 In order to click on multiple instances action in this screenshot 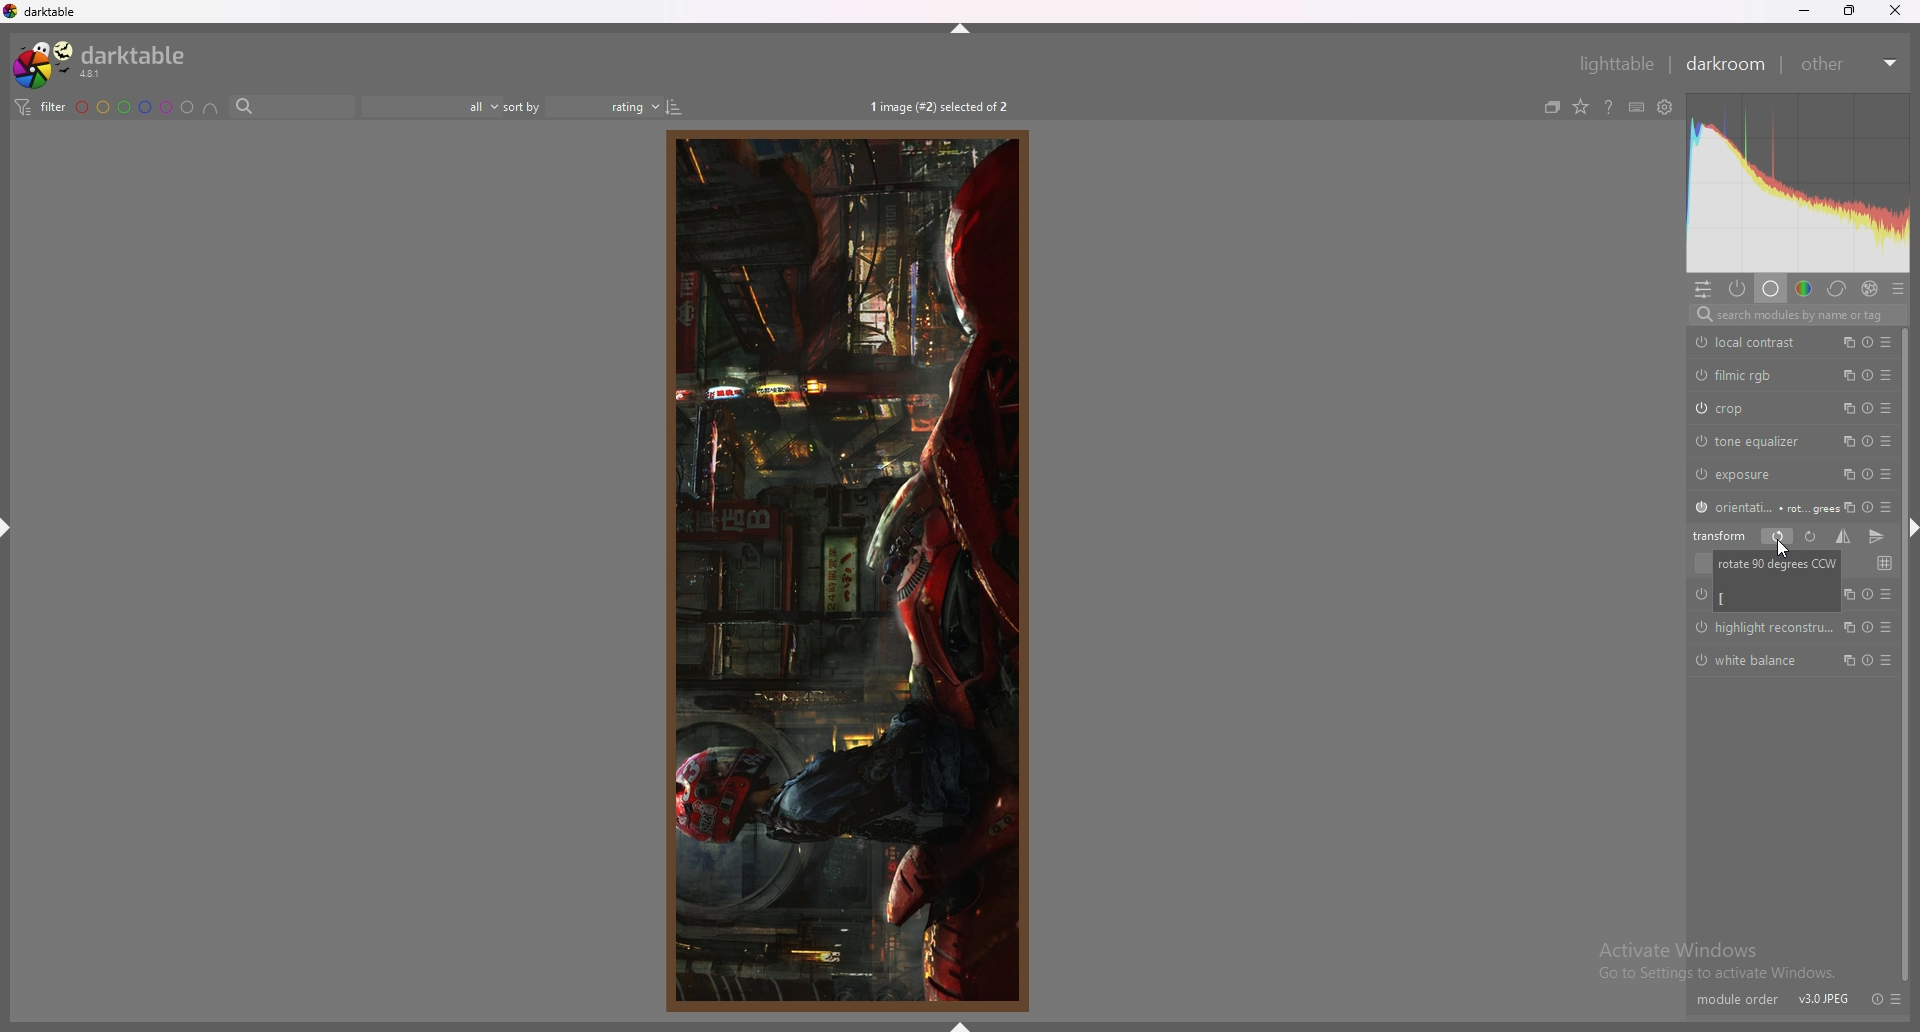, I will do `click(1845, 374)`.